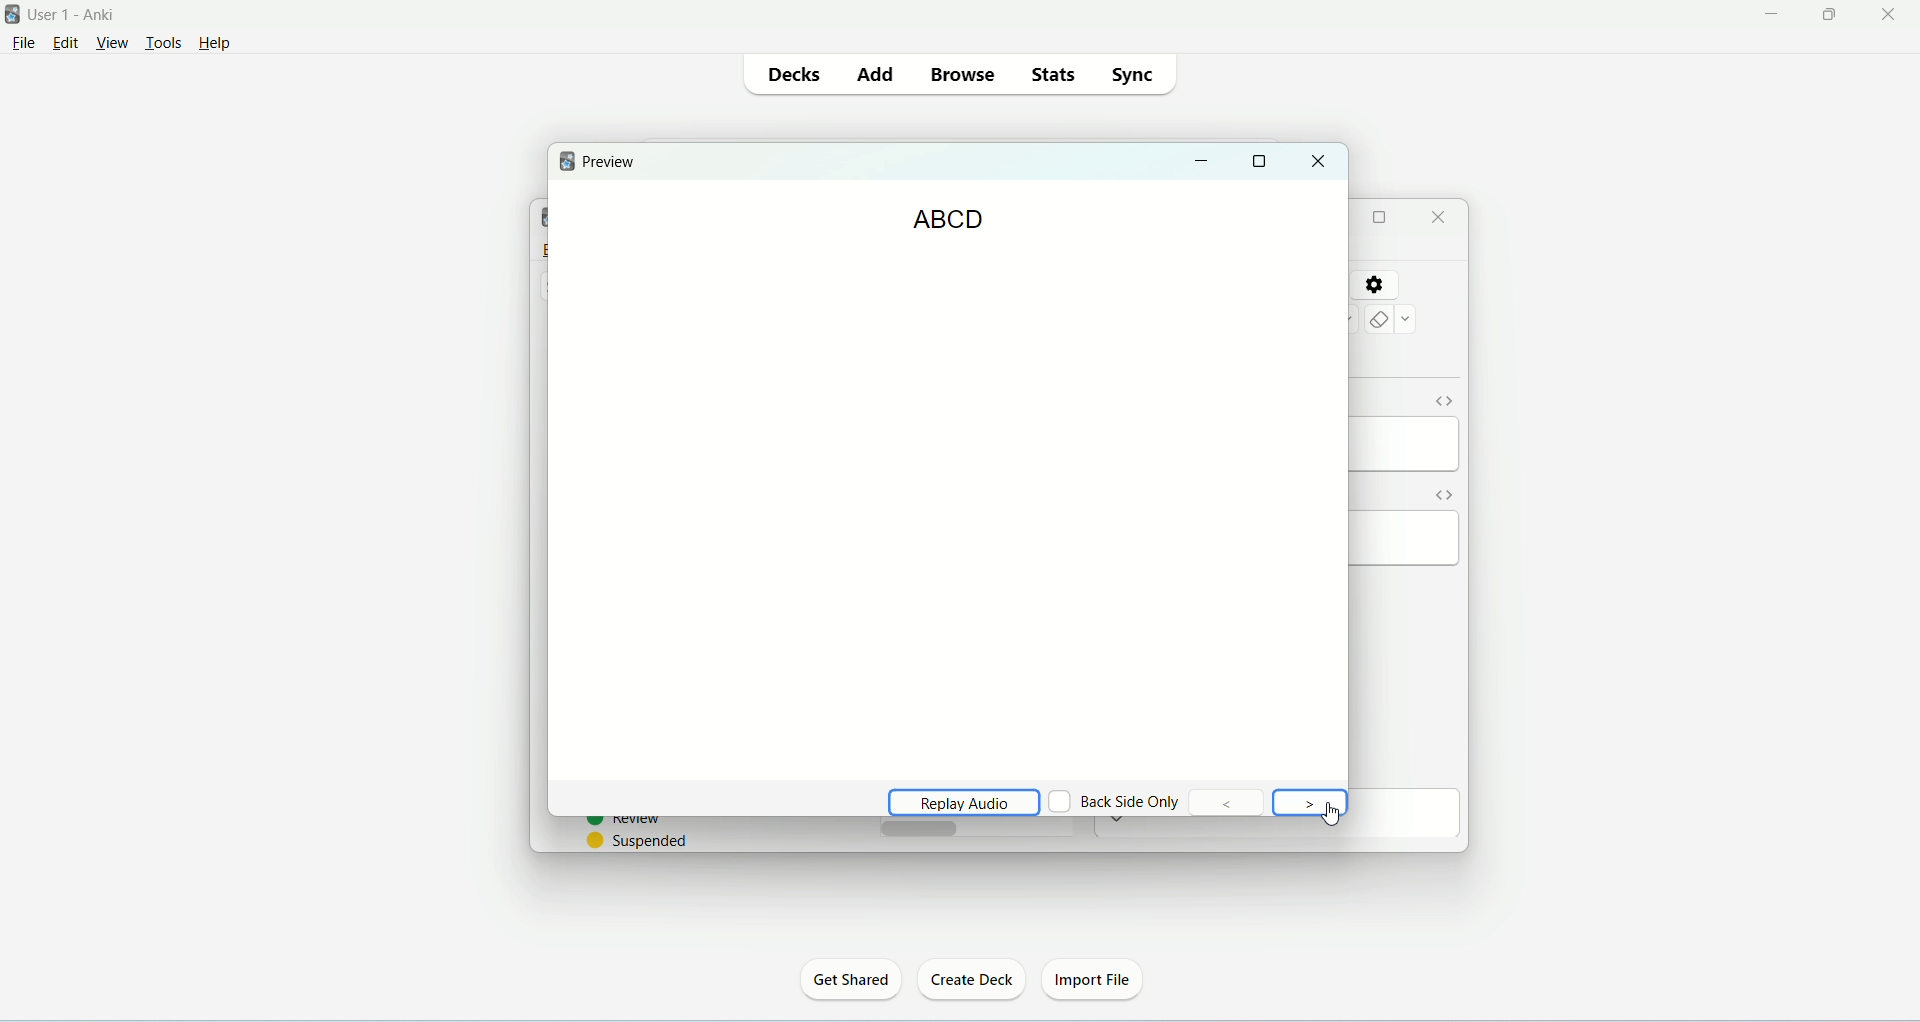 The height and width of the screenshot is (1022, 1920). Describe the element at coordinates (1095, 983) in the screenshot. I see `import file` at that location.